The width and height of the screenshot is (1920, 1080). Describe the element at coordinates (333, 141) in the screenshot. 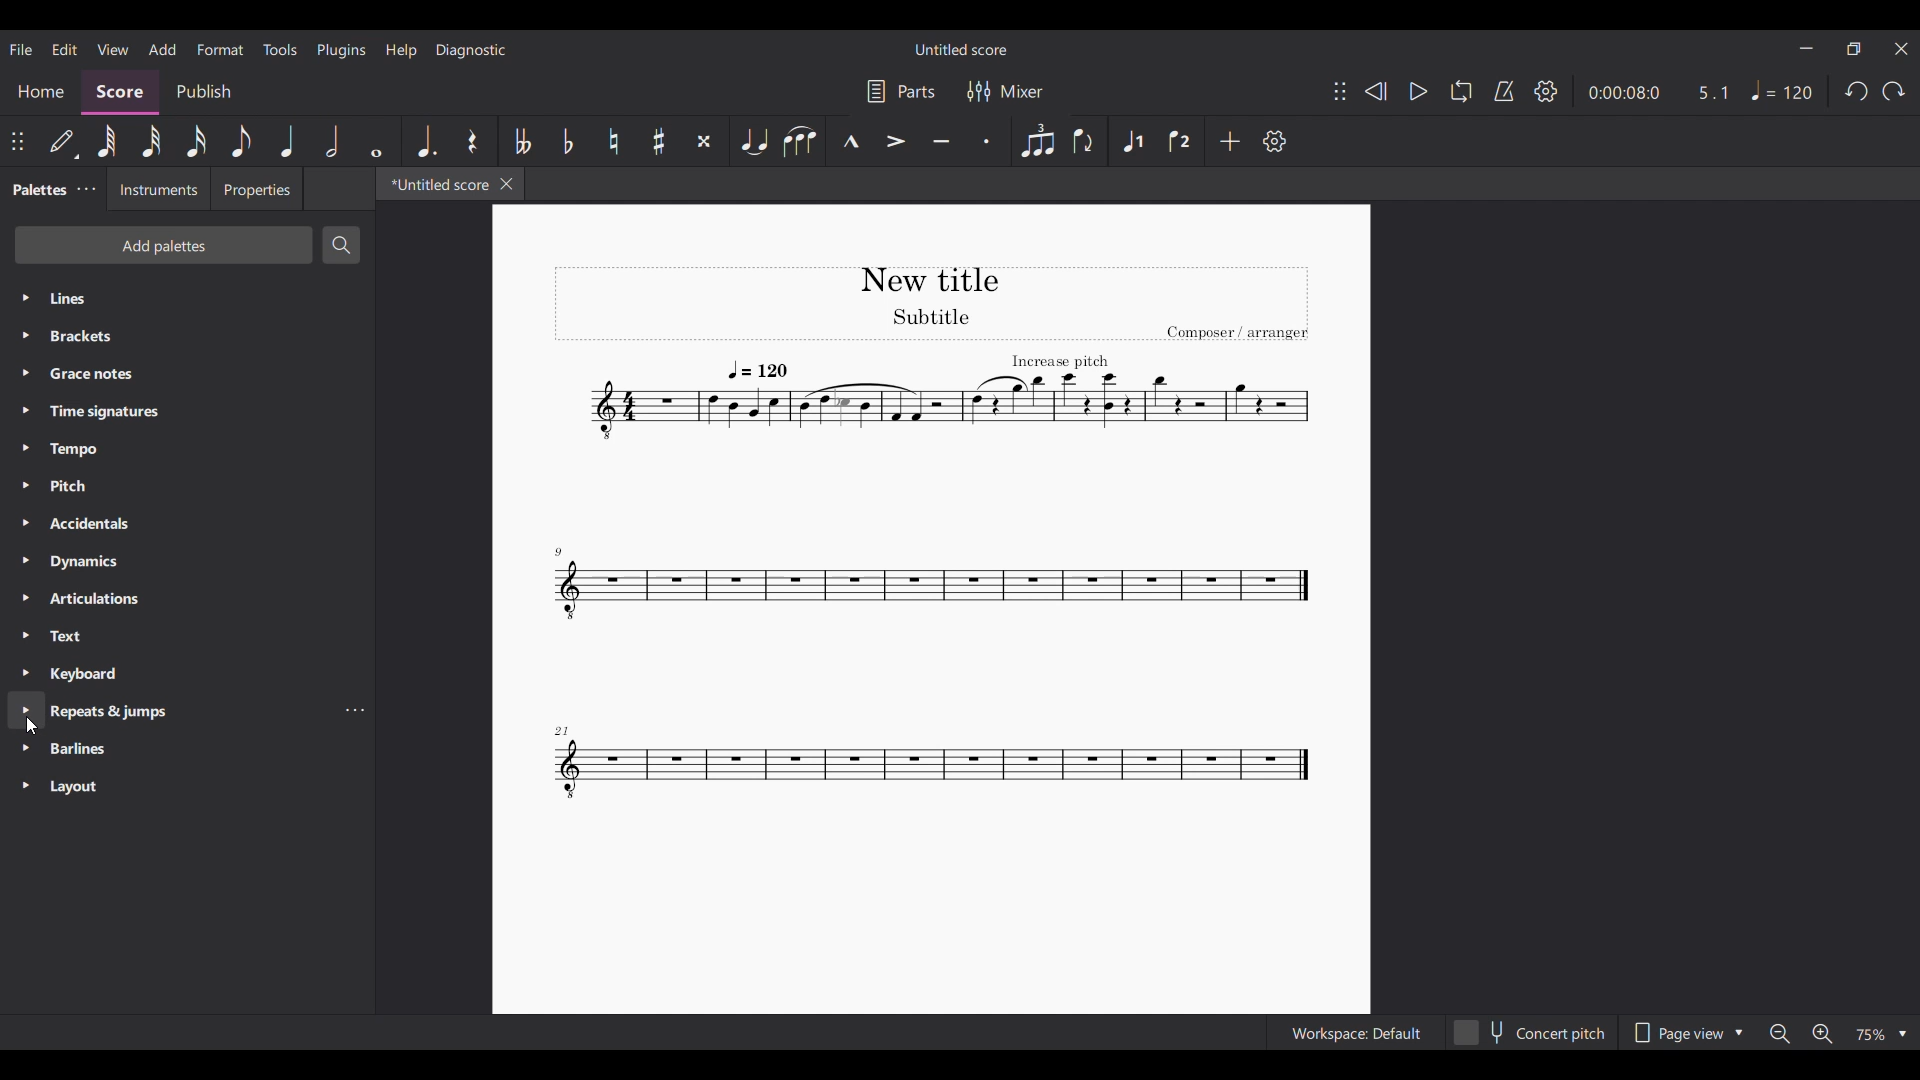

I see `Half note` at that location.